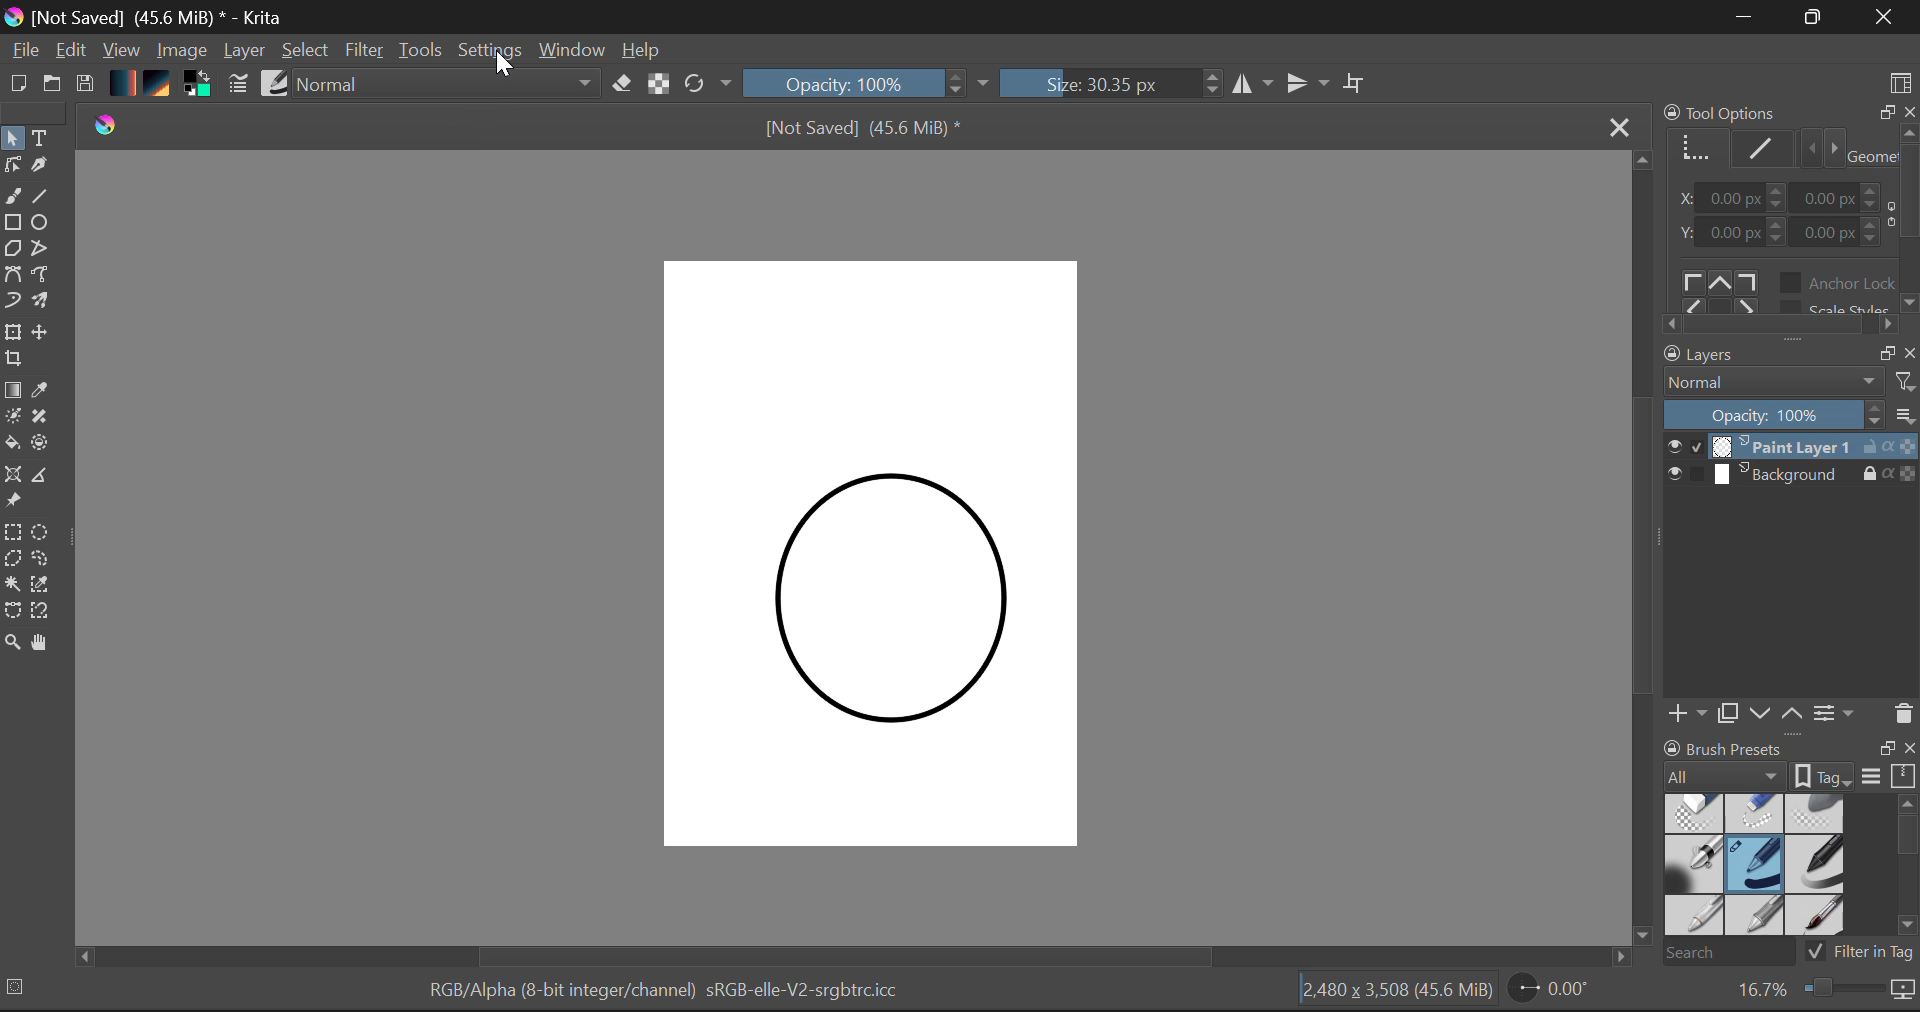 The width and height of the screenshot is (1920, 1012). What do you see at coordinates (12, 444) in the screenshot?
I see `Fill` at bounding box center [12, 444].